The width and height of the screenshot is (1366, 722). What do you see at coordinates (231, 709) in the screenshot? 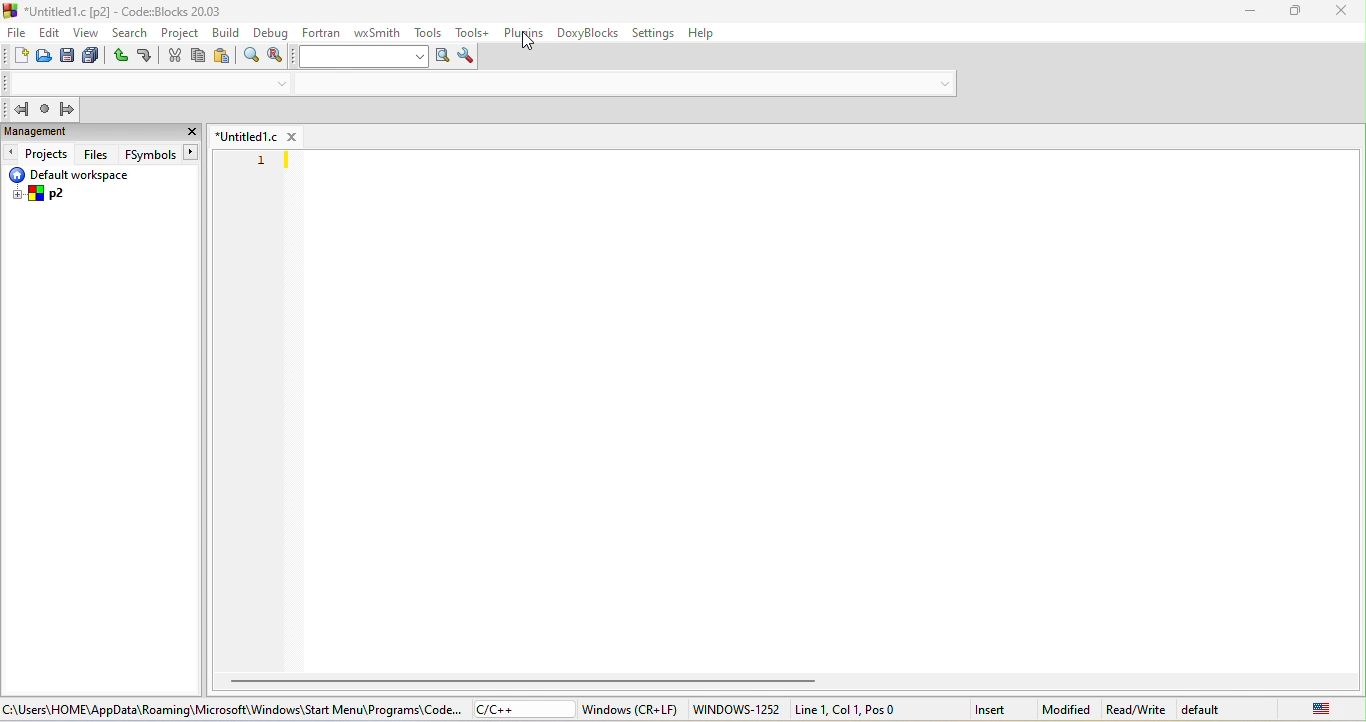
I see `c\users\home\app data\roaming\microsoft\windows\start\menu\programs` at bounding box center [231, 709].